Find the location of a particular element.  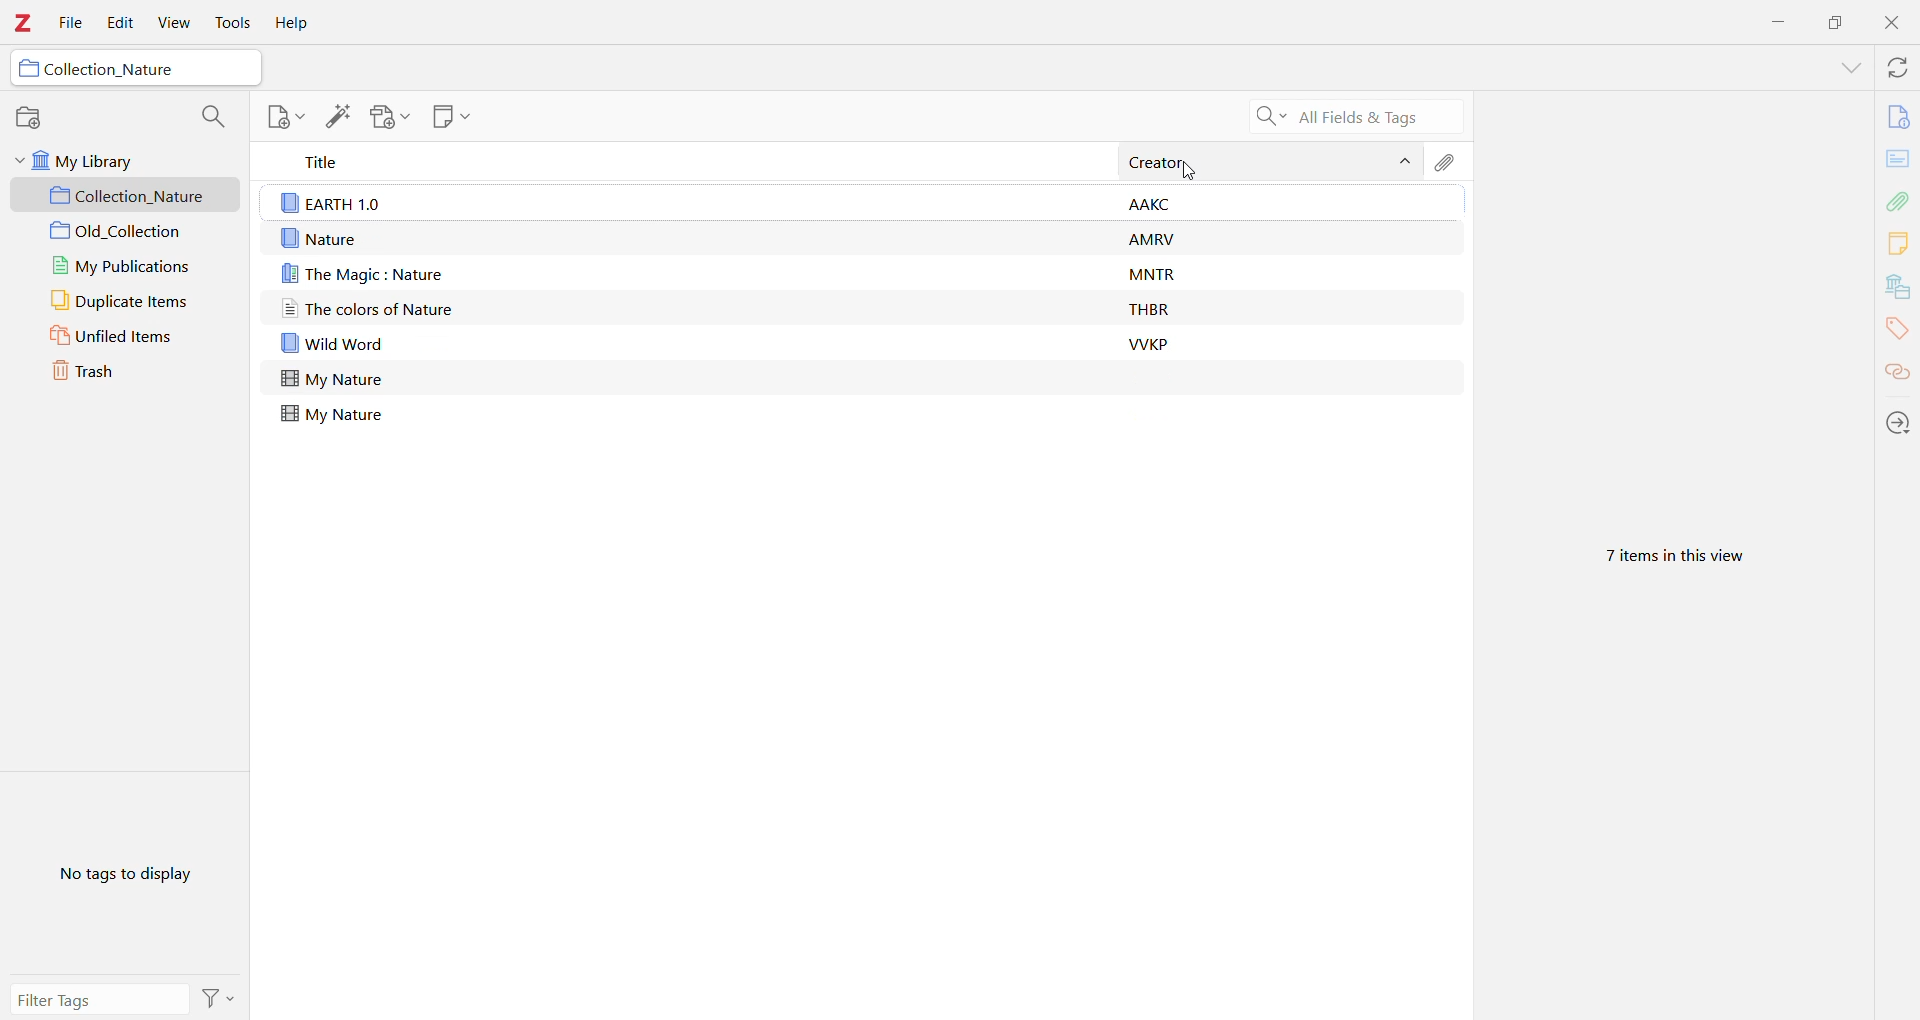

The color of Nature is located at coordinates (435, 308).